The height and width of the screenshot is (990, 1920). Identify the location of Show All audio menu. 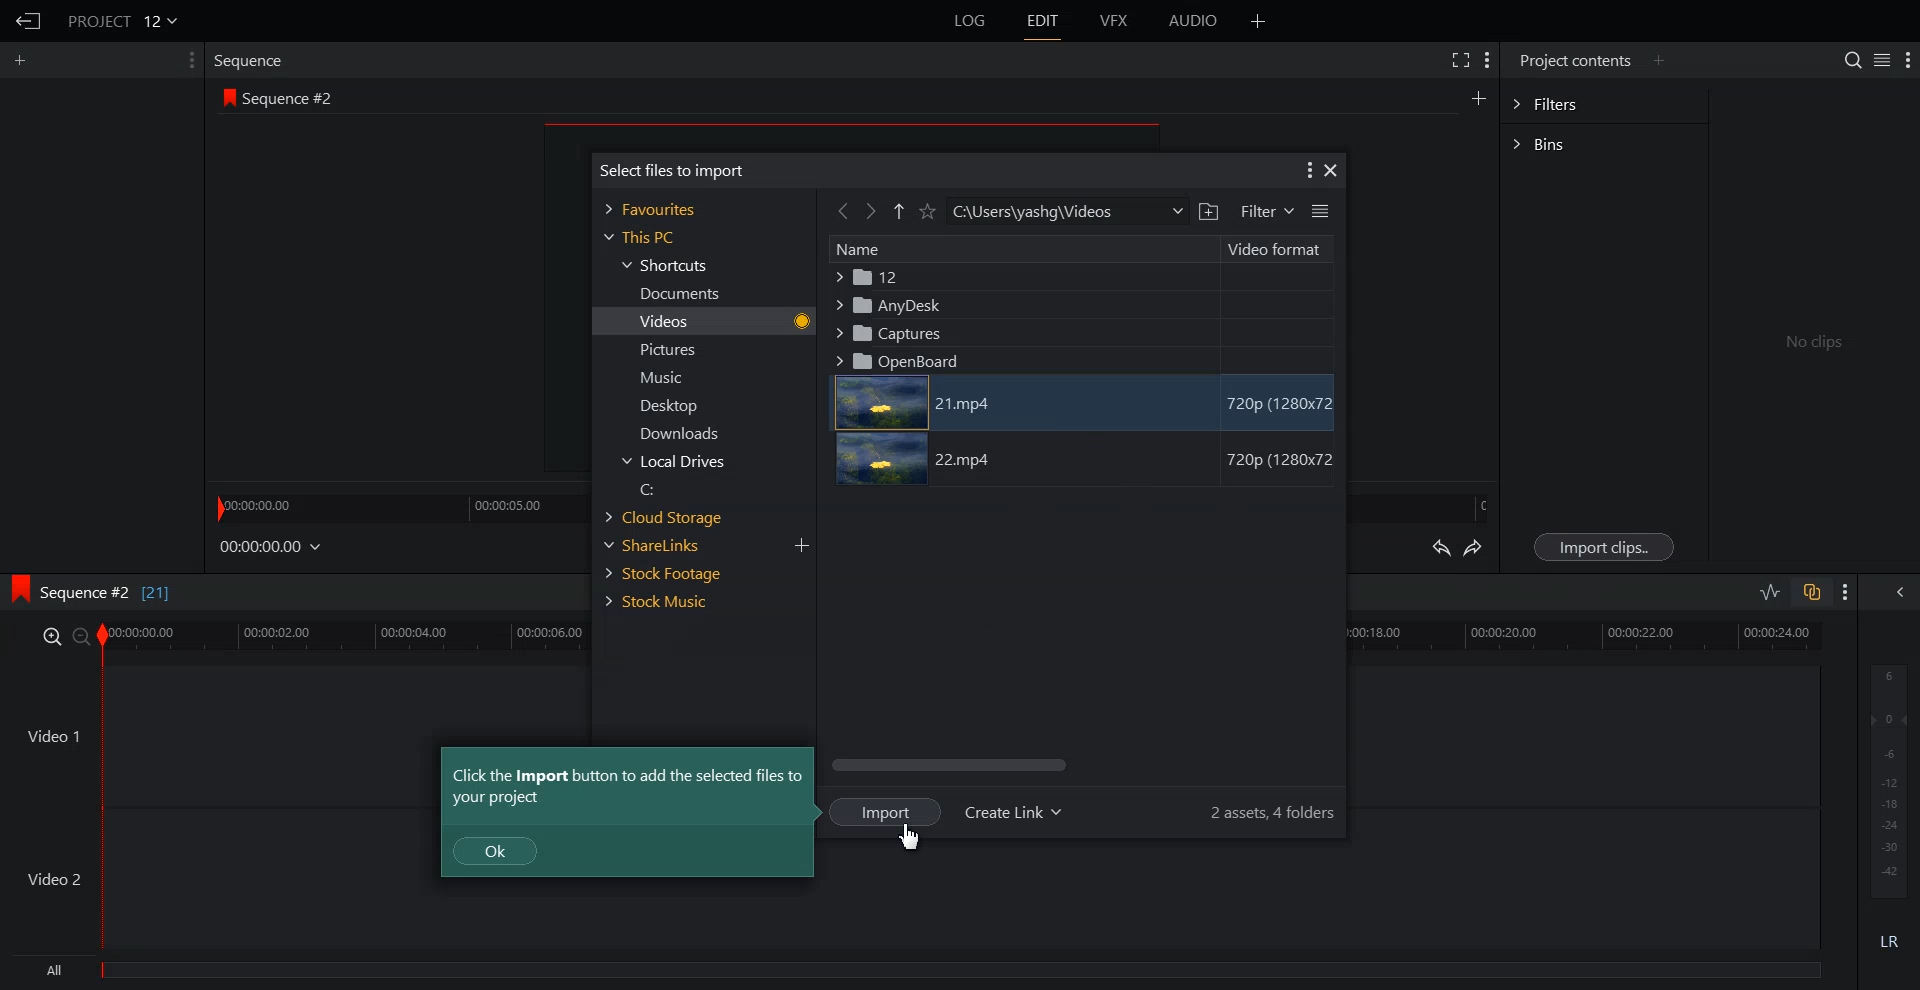
(1898, 592).